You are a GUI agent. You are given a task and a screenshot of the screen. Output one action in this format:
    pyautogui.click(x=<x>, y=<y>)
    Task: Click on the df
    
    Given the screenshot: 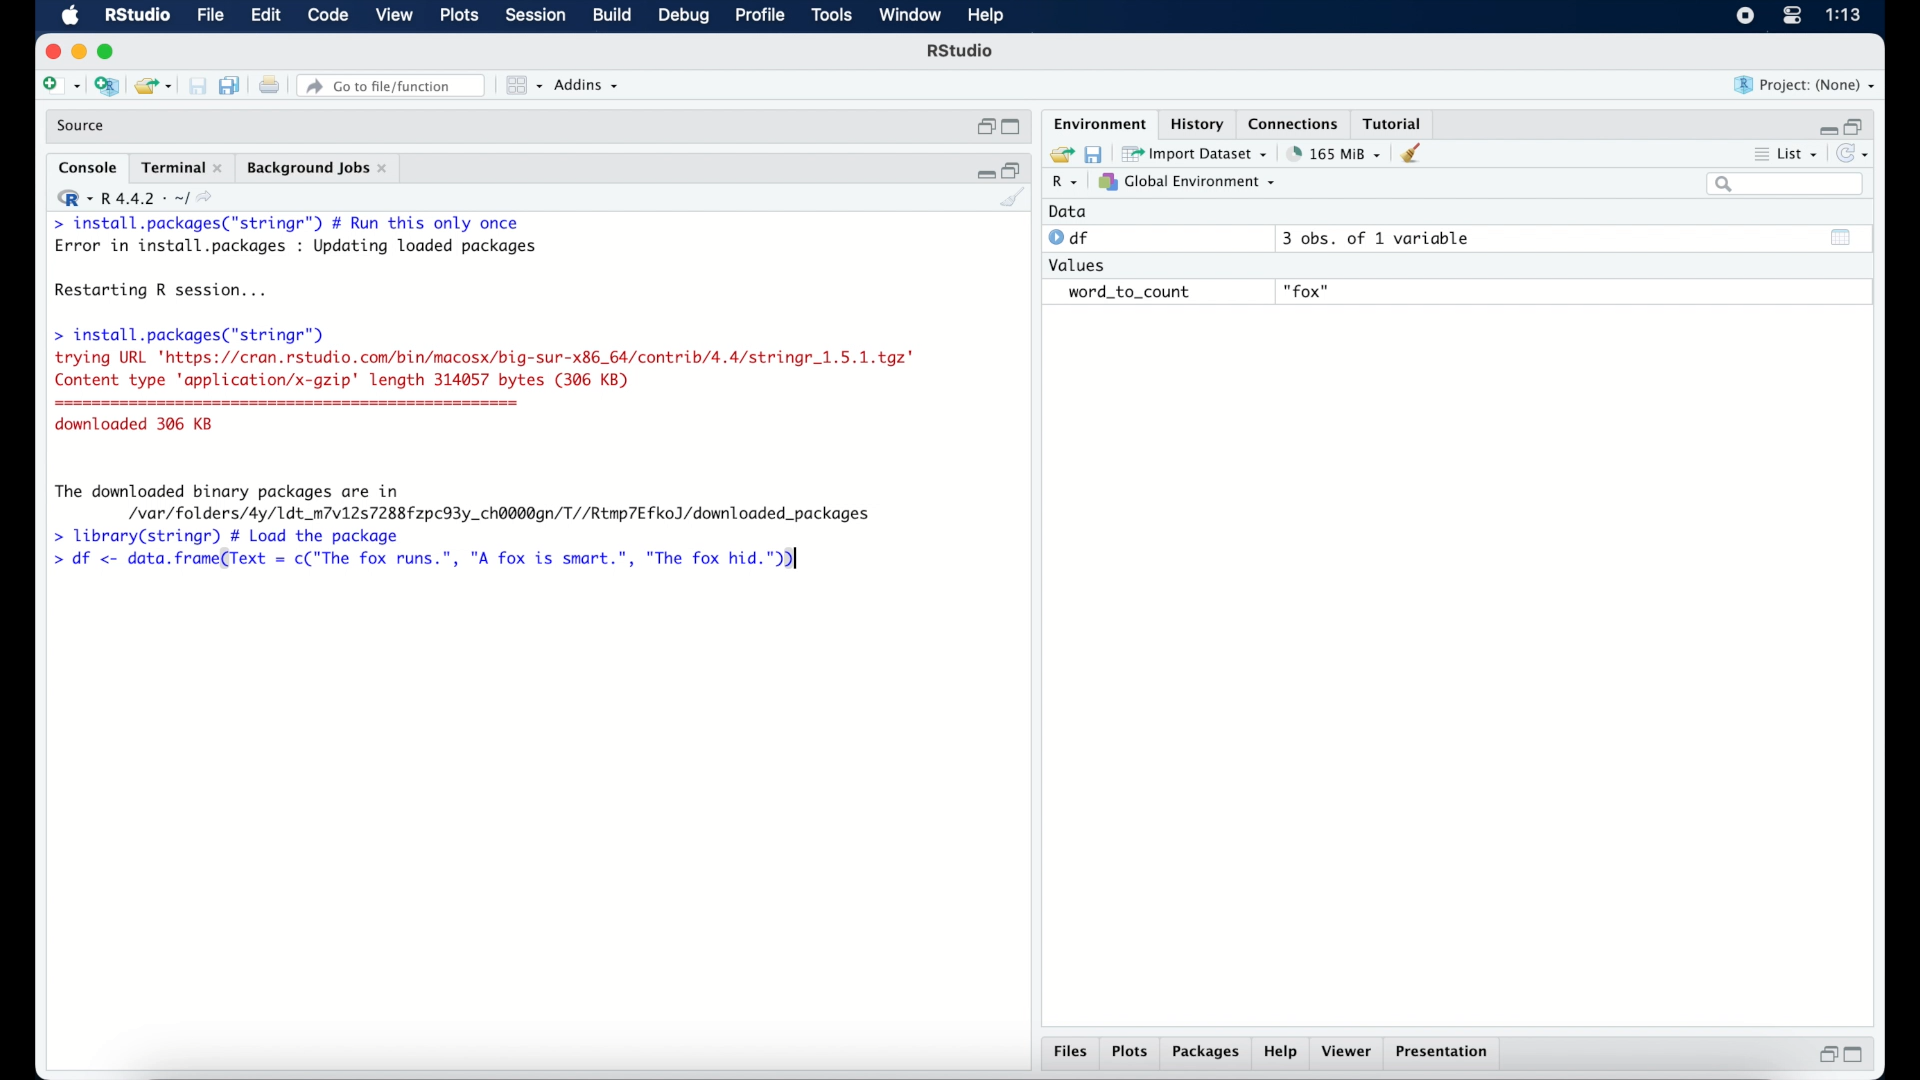 What is the action you would take?
    pyautogui.click(x=1072, y=238)
    